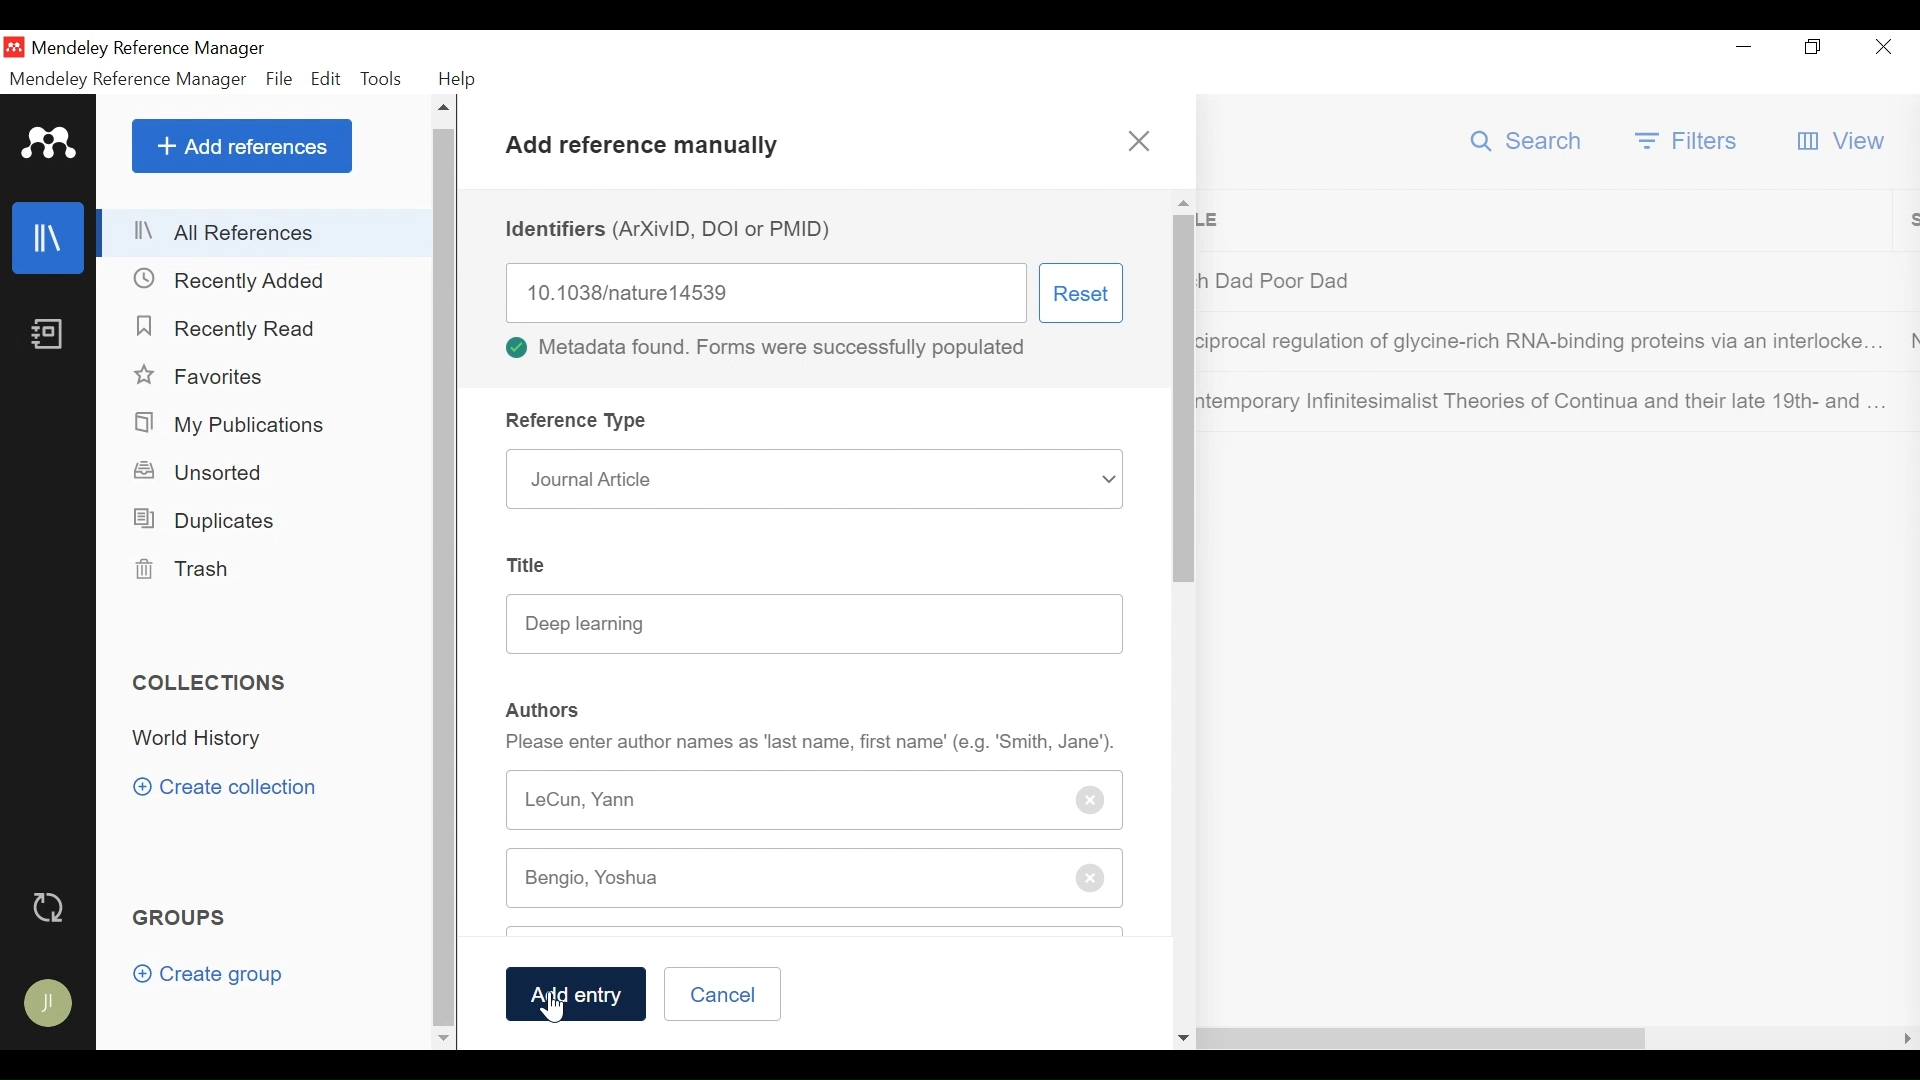 The image size is (1920, 1080). Describe the element at coordinates (1813, 49) in the screenshot. I see `Restore` at that location.